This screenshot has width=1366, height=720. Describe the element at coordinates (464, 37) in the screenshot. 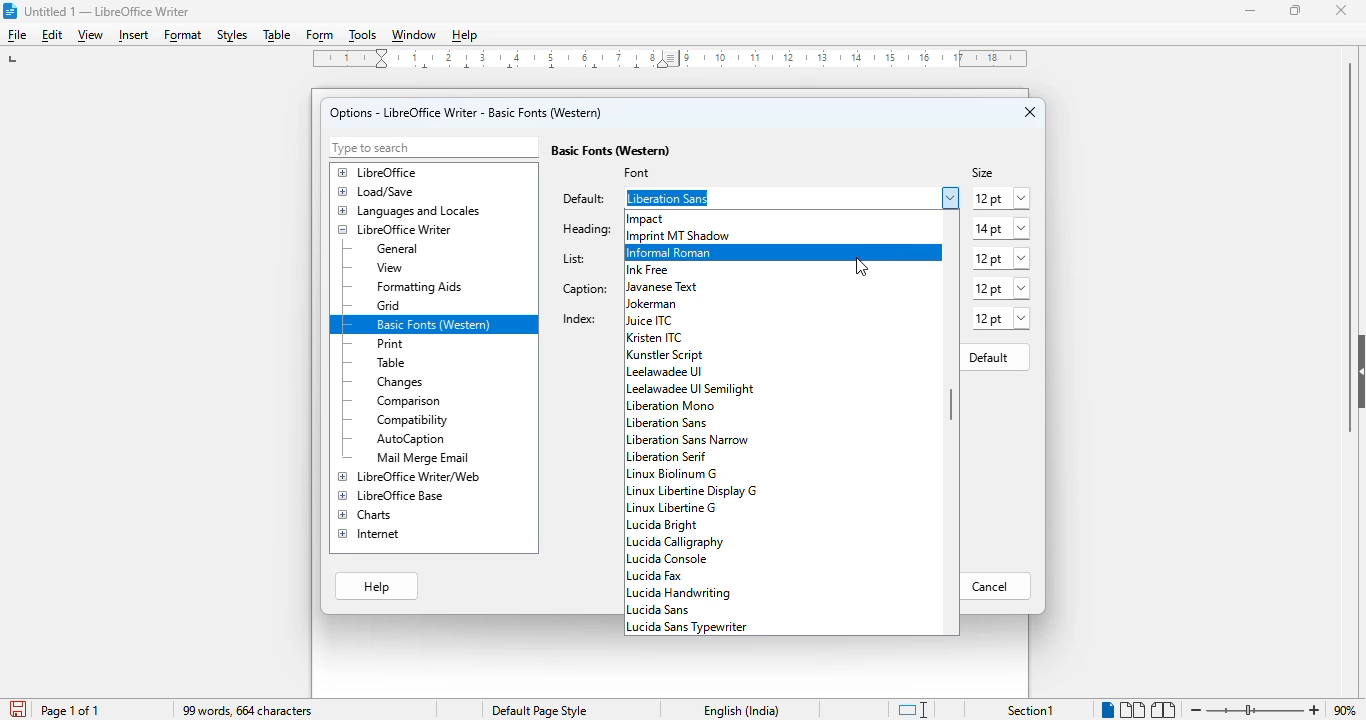

I see `help` at that location.